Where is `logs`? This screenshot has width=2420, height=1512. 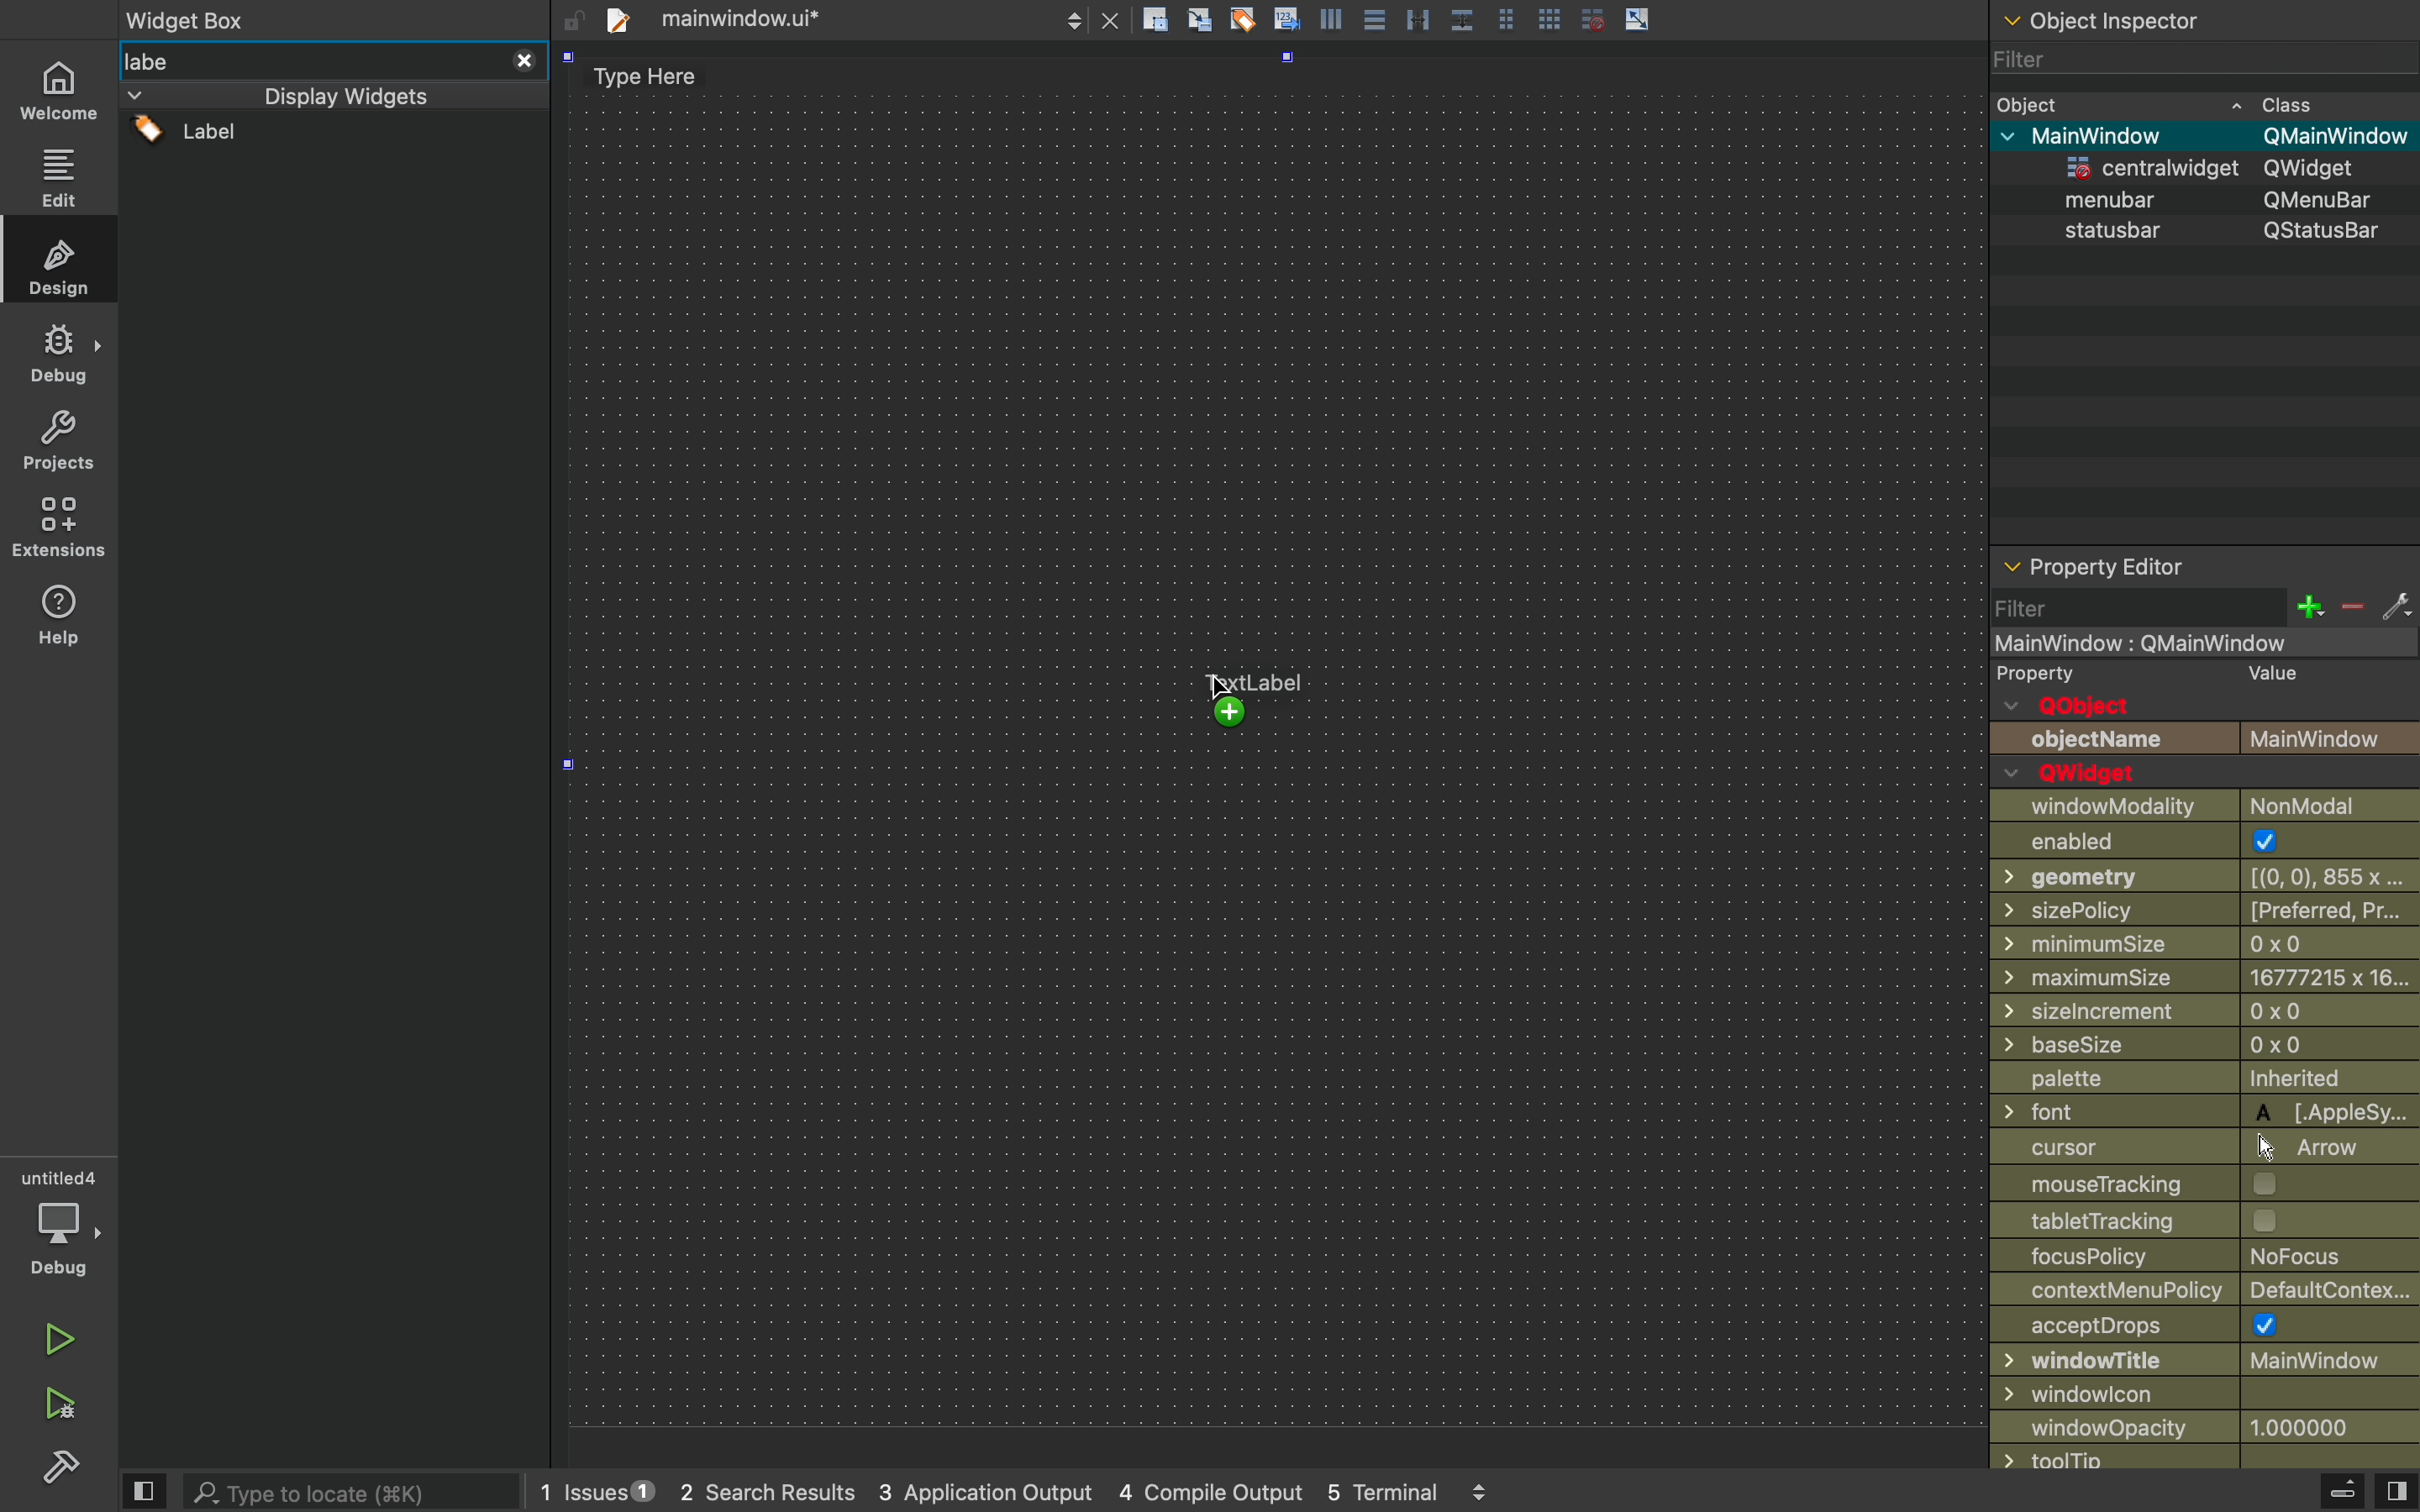 logs is located at coordinates (1061, 1495).